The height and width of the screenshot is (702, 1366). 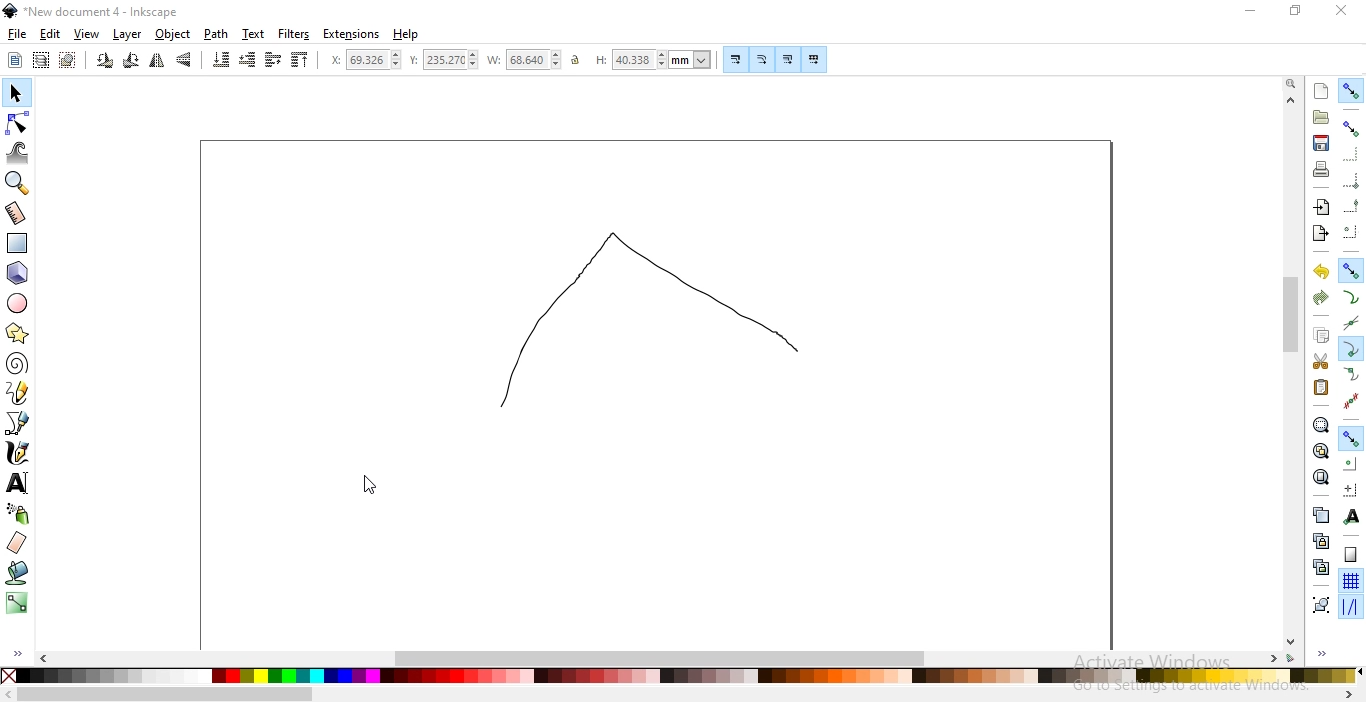 I want to click on snap to edges of bounding boxes, so click(x=1349, y=155).